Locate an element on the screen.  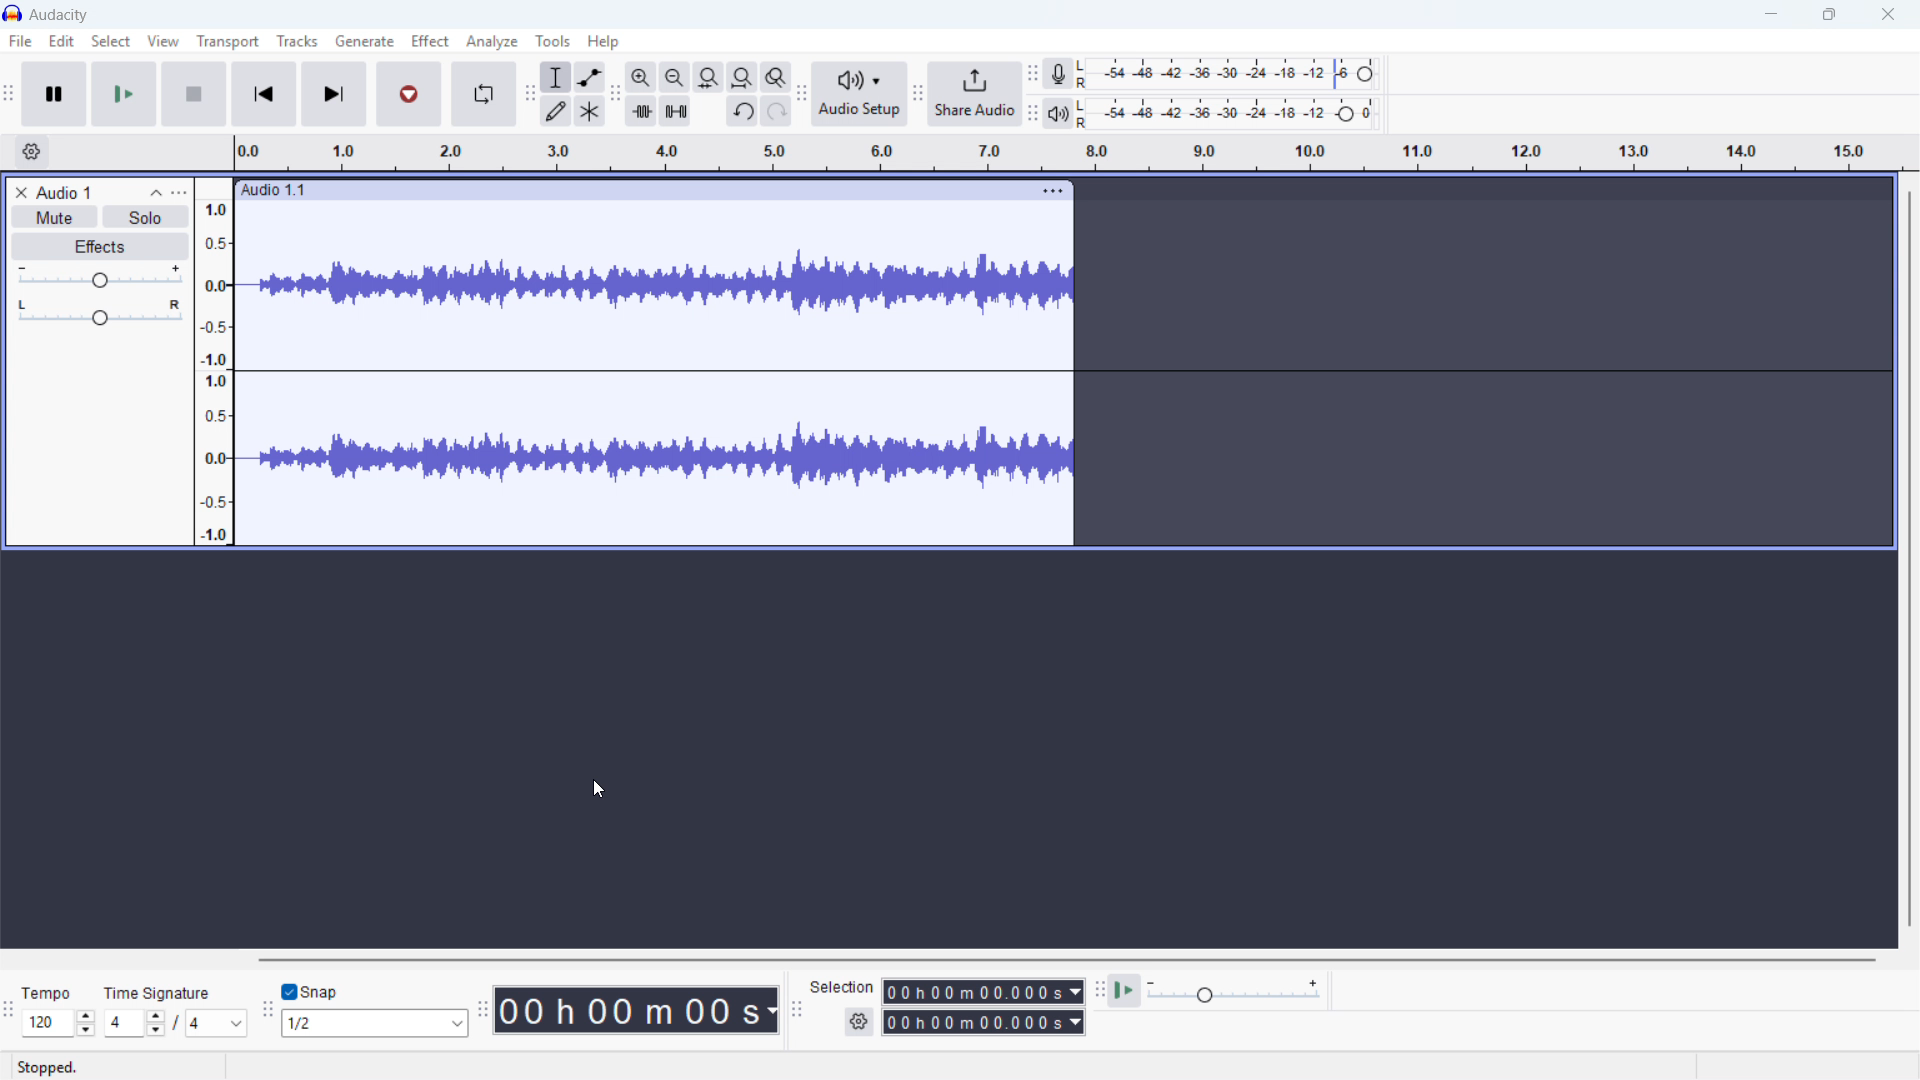
Select  is located at coordinates (111, 42).